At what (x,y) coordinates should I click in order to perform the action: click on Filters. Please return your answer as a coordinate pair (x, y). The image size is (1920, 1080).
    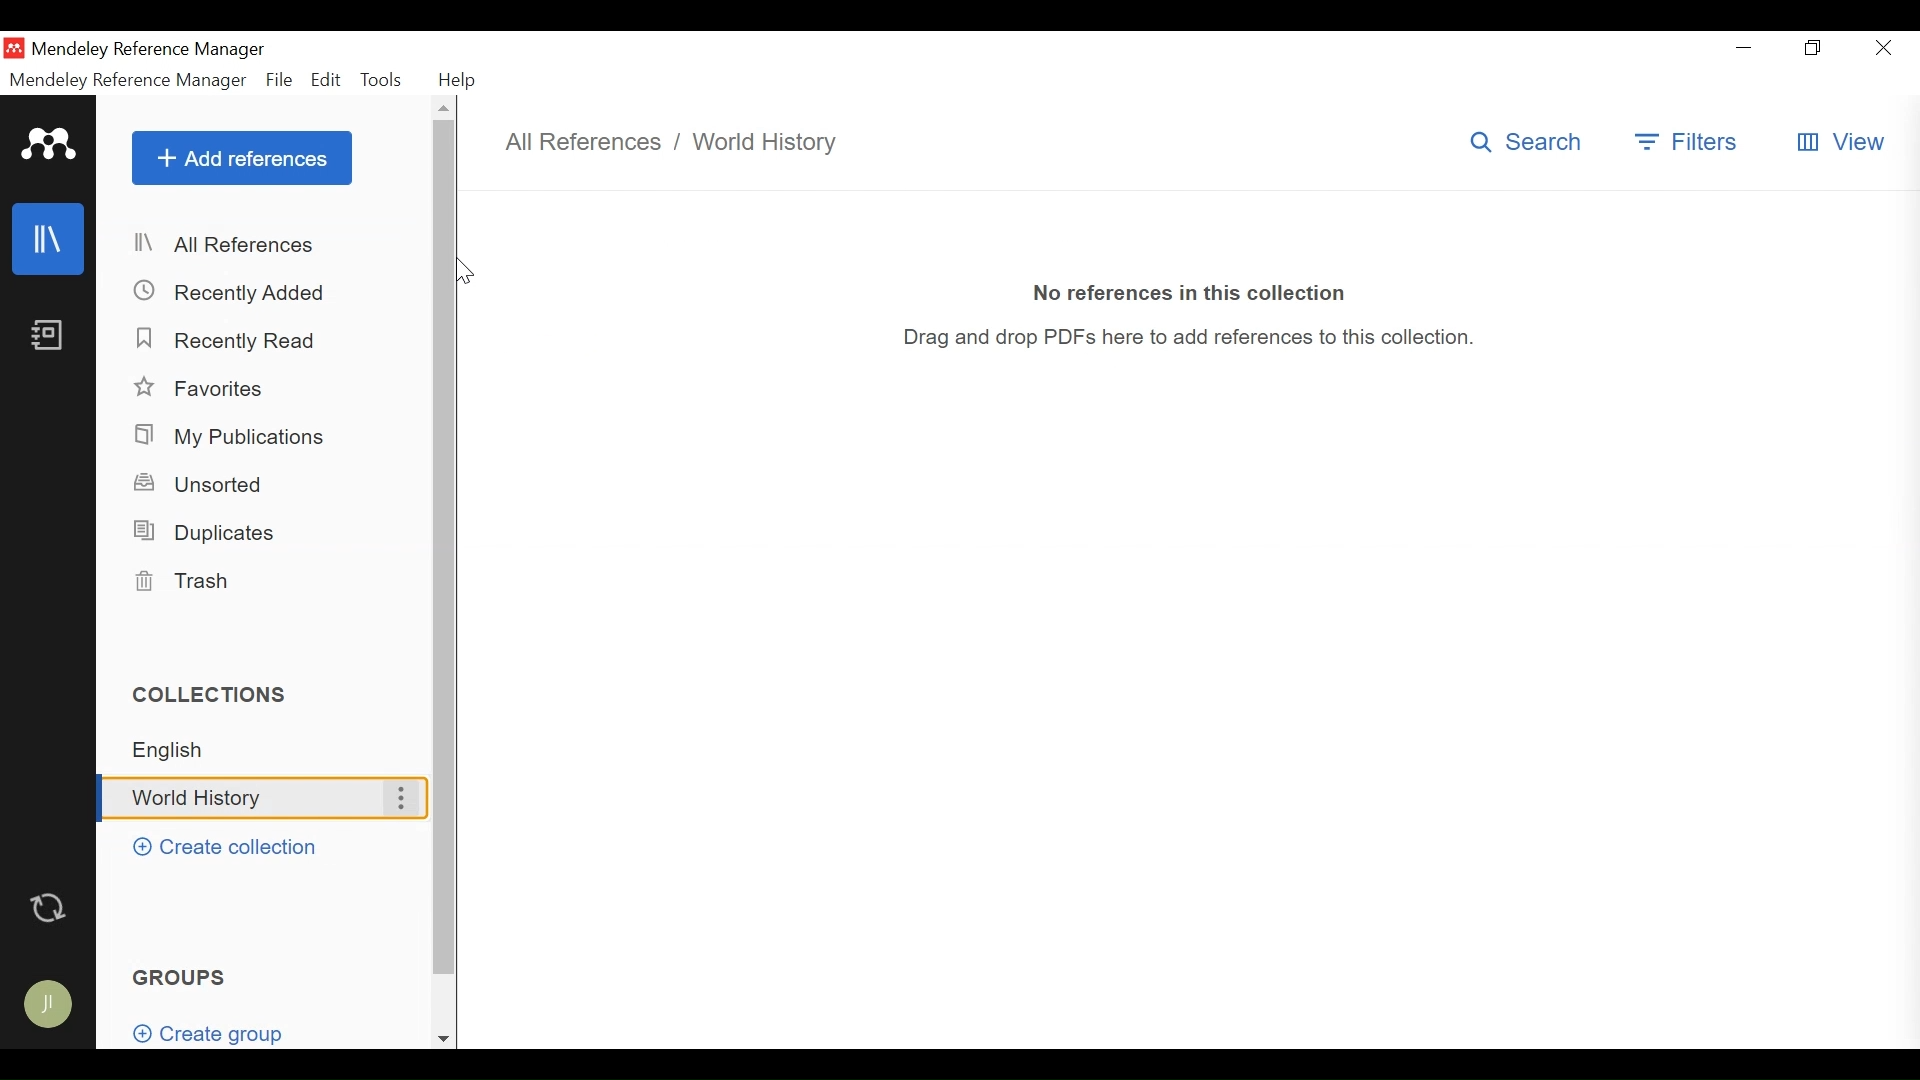
    Looking at the image, I should click on (1689, 142).